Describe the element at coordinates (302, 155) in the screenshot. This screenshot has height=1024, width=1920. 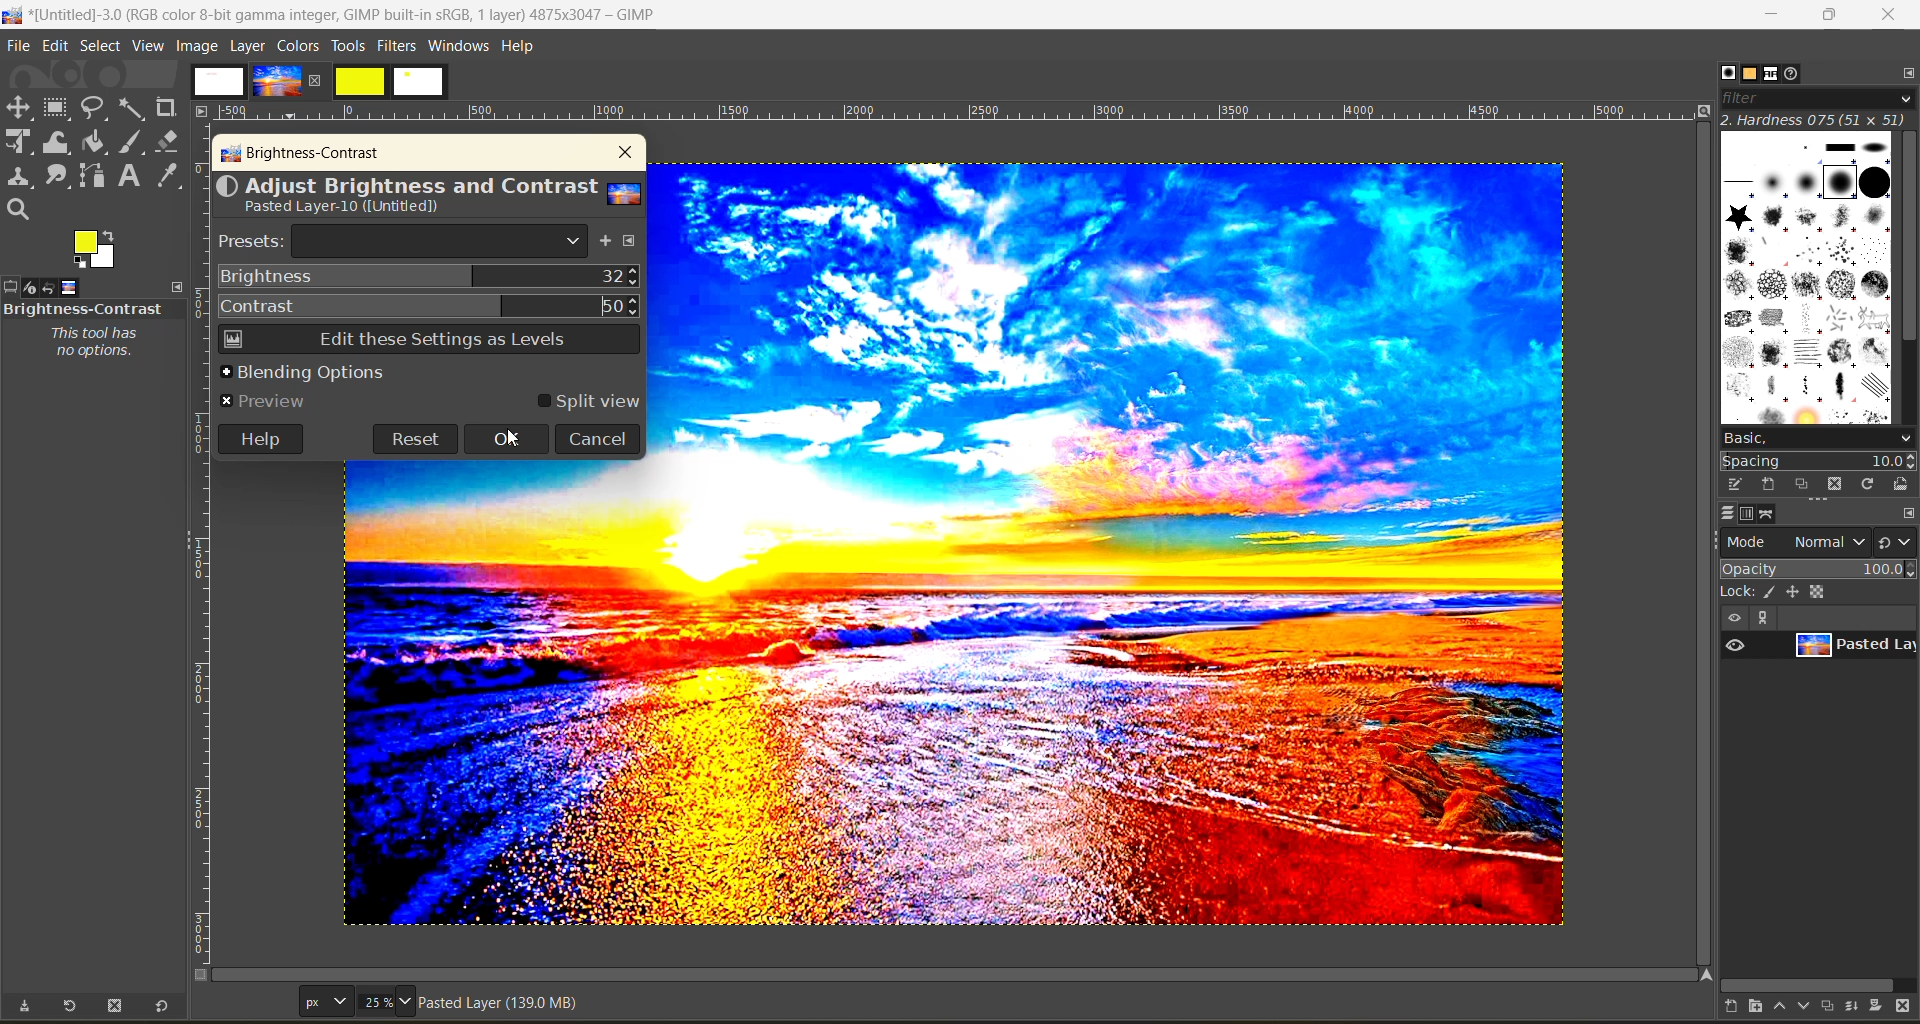
I see `brightness contrast` at that location.